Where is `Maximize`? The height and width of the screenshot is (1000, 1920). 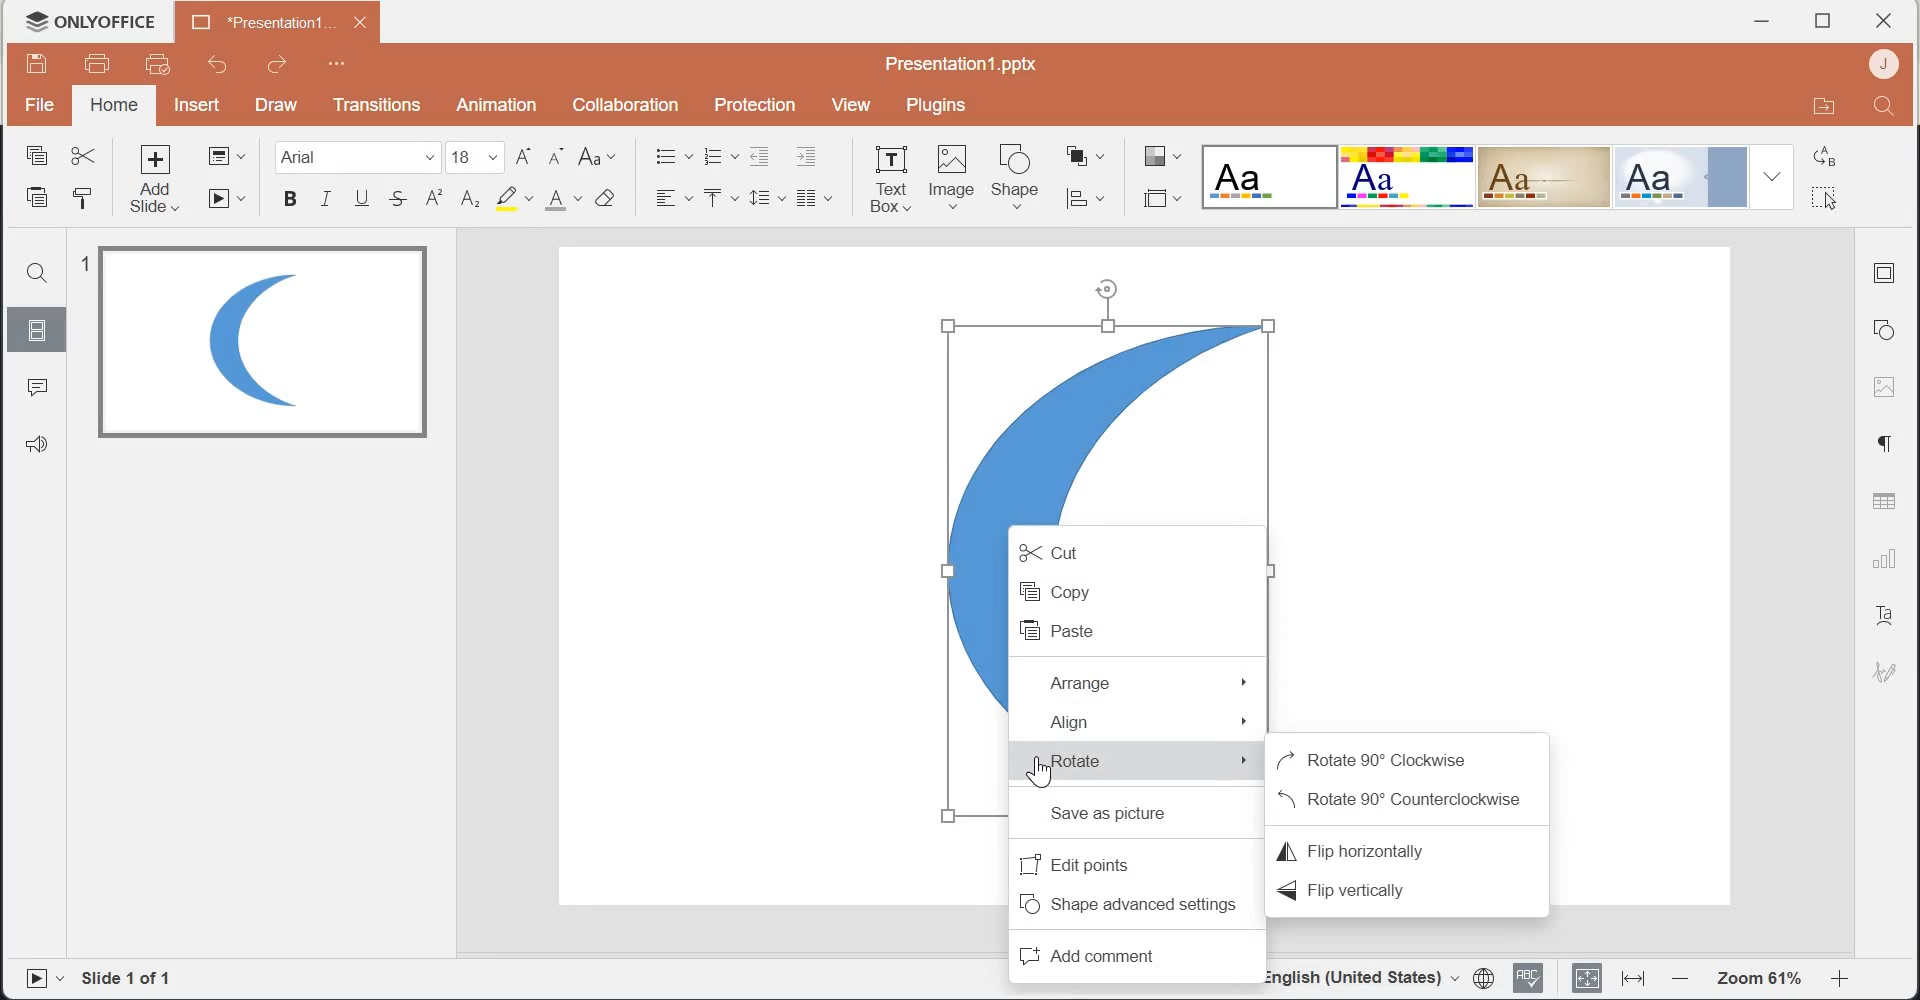
Maximize is located at coordinates (1824, 21).